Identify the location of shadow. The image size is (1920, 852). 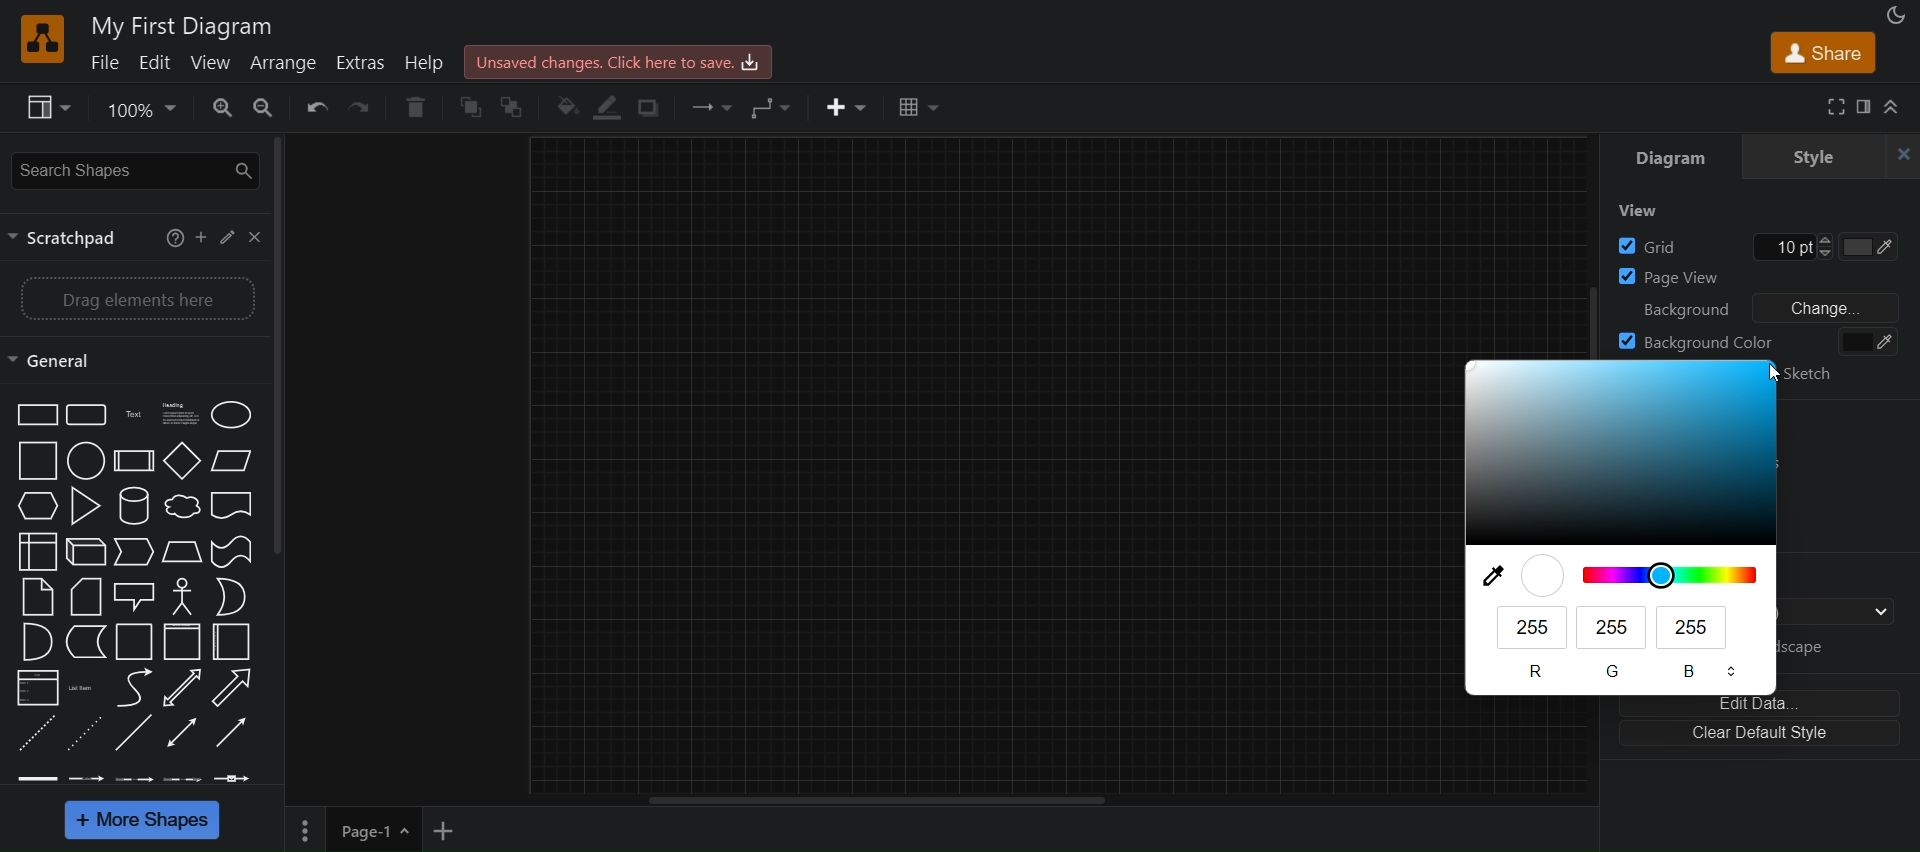
(655, 110).